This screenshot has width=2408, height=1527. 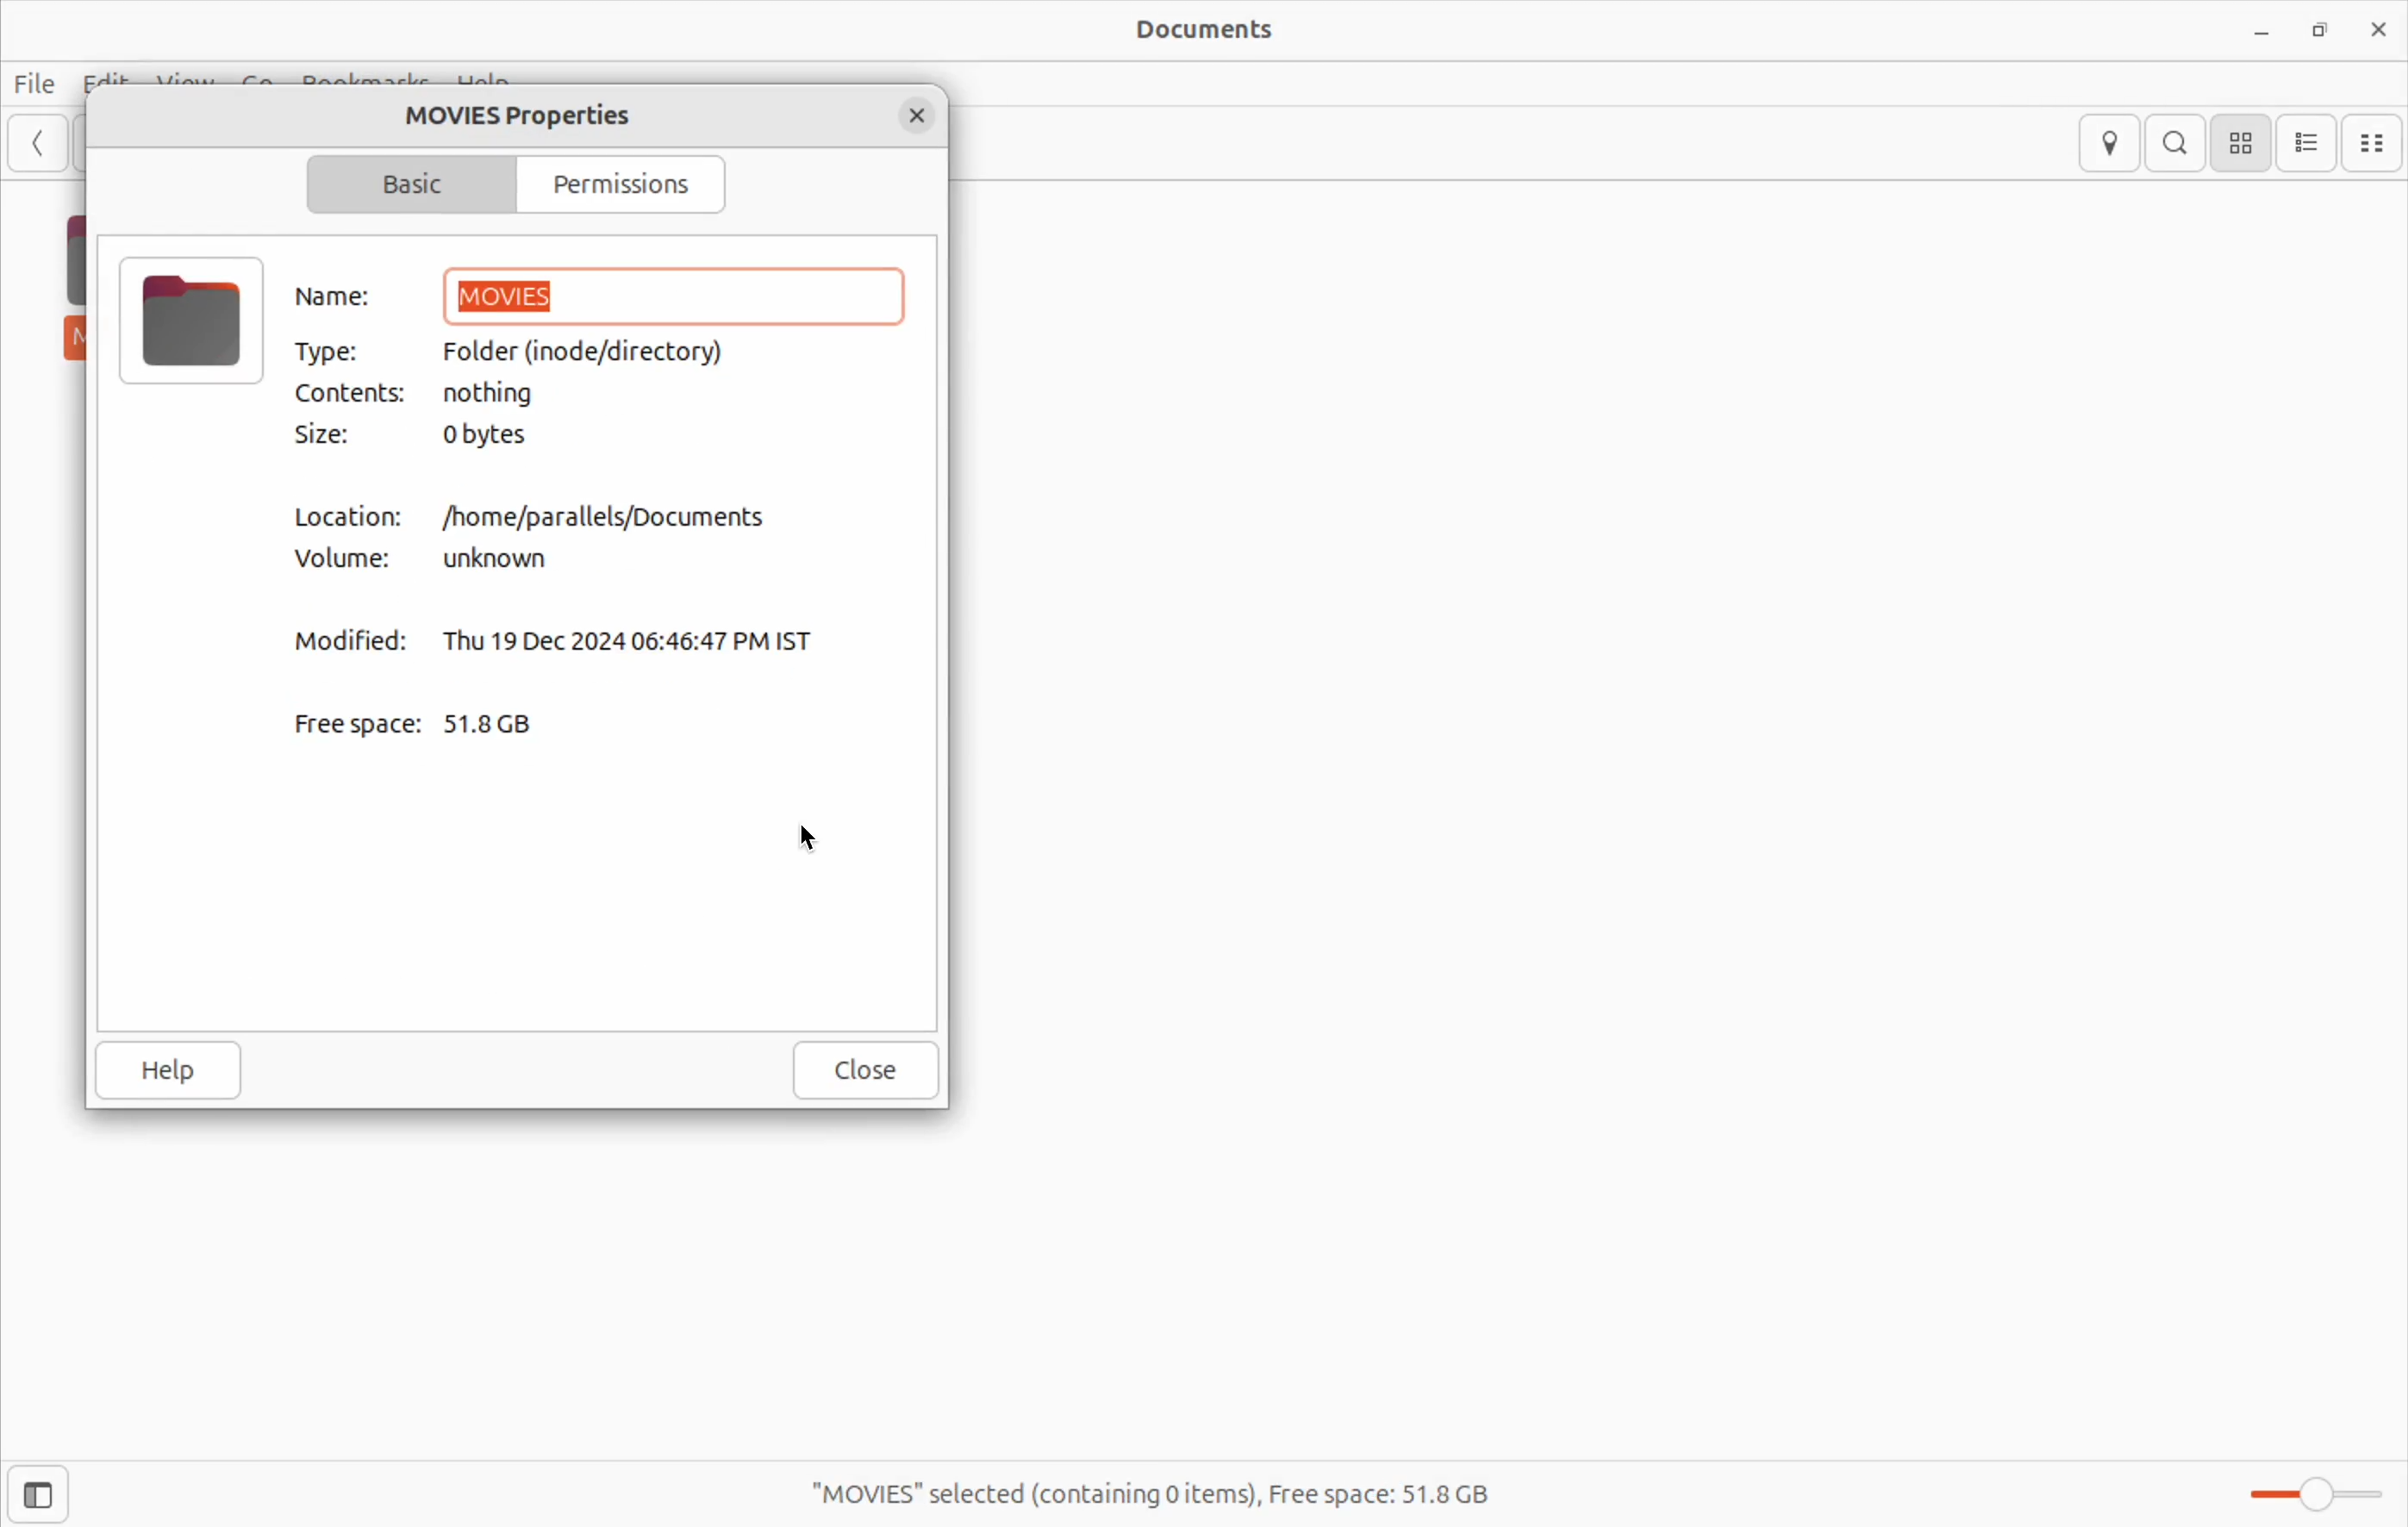 What do you see at coordinates (867, 1071) in the screenshot?
I see `close` at bounding box center [867, 1071].